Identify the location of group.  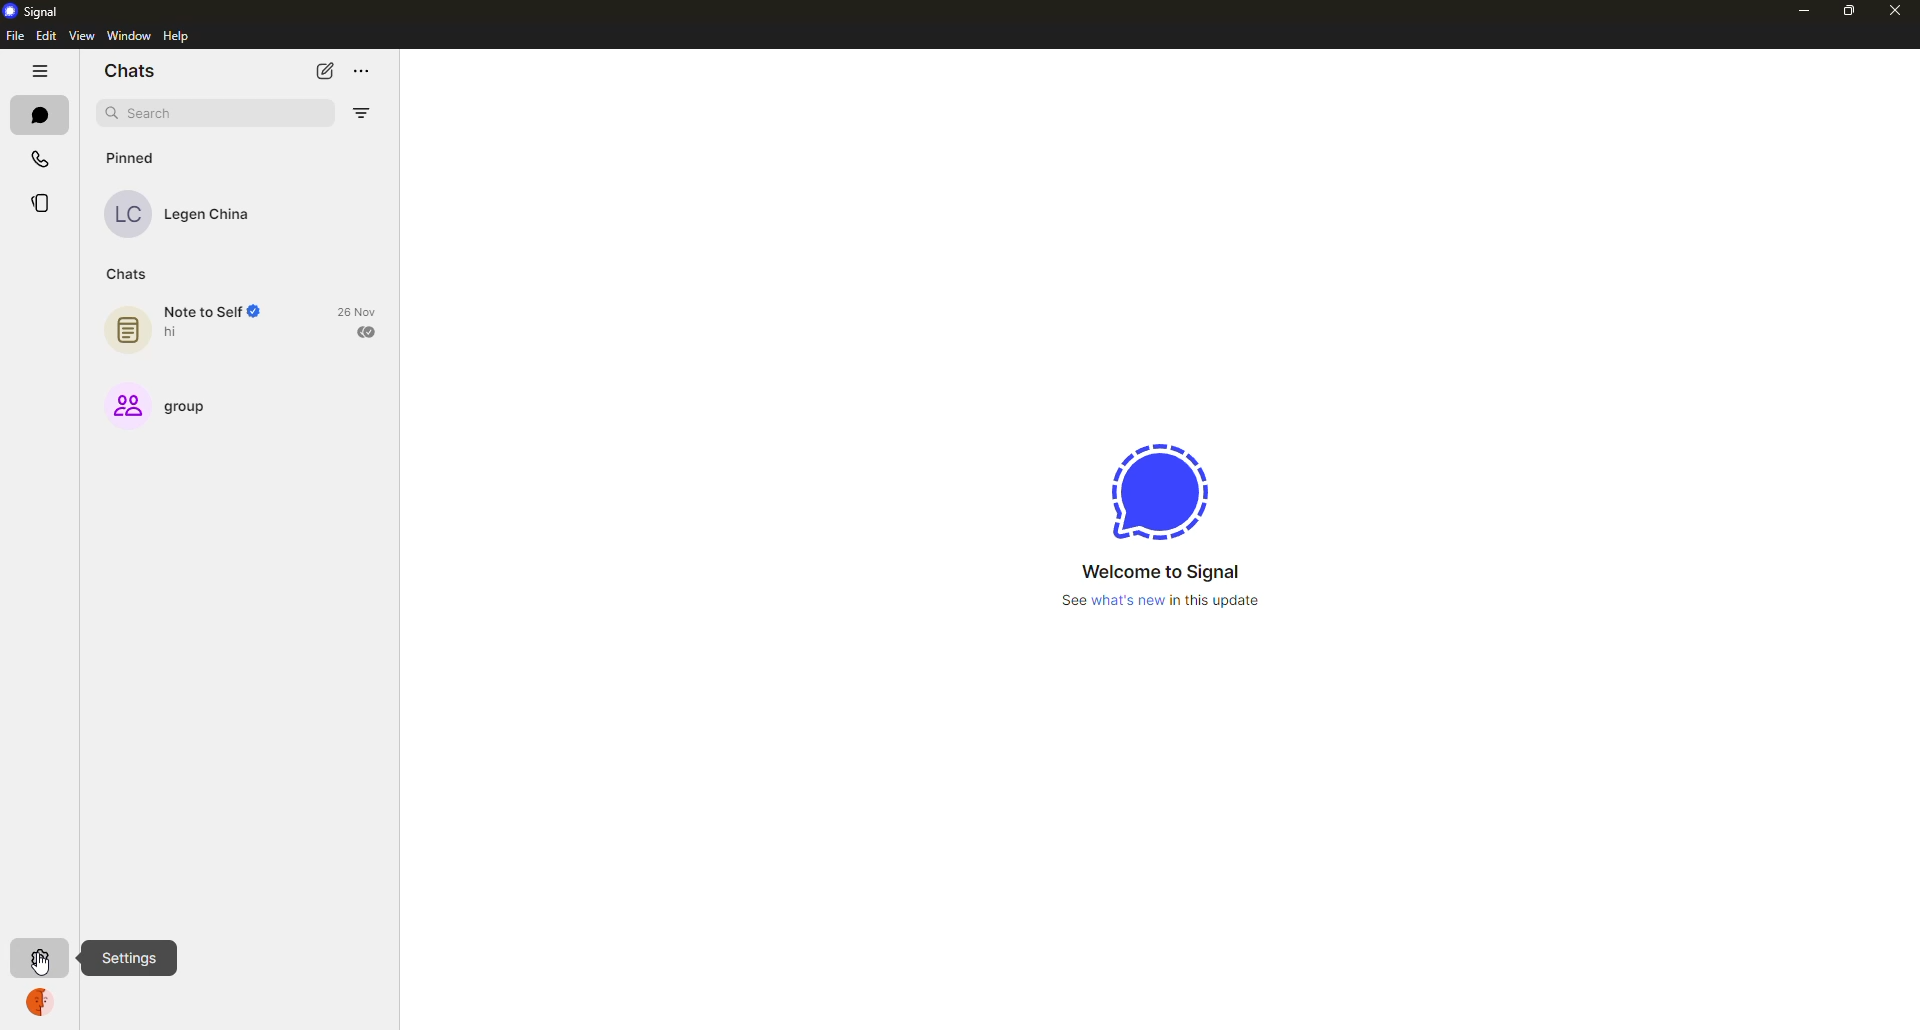
(195, 405).